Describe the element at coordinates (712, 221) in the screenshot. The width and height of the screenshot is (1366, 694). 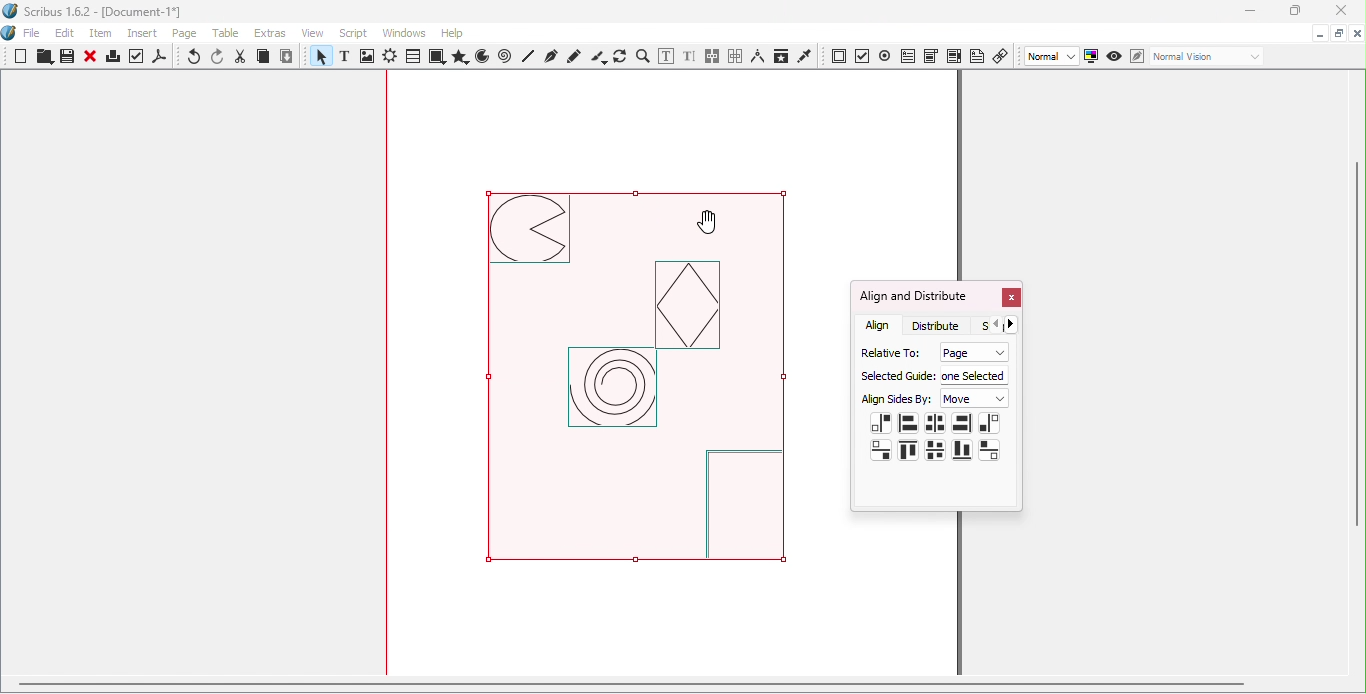
I see `Cursor` at that location.